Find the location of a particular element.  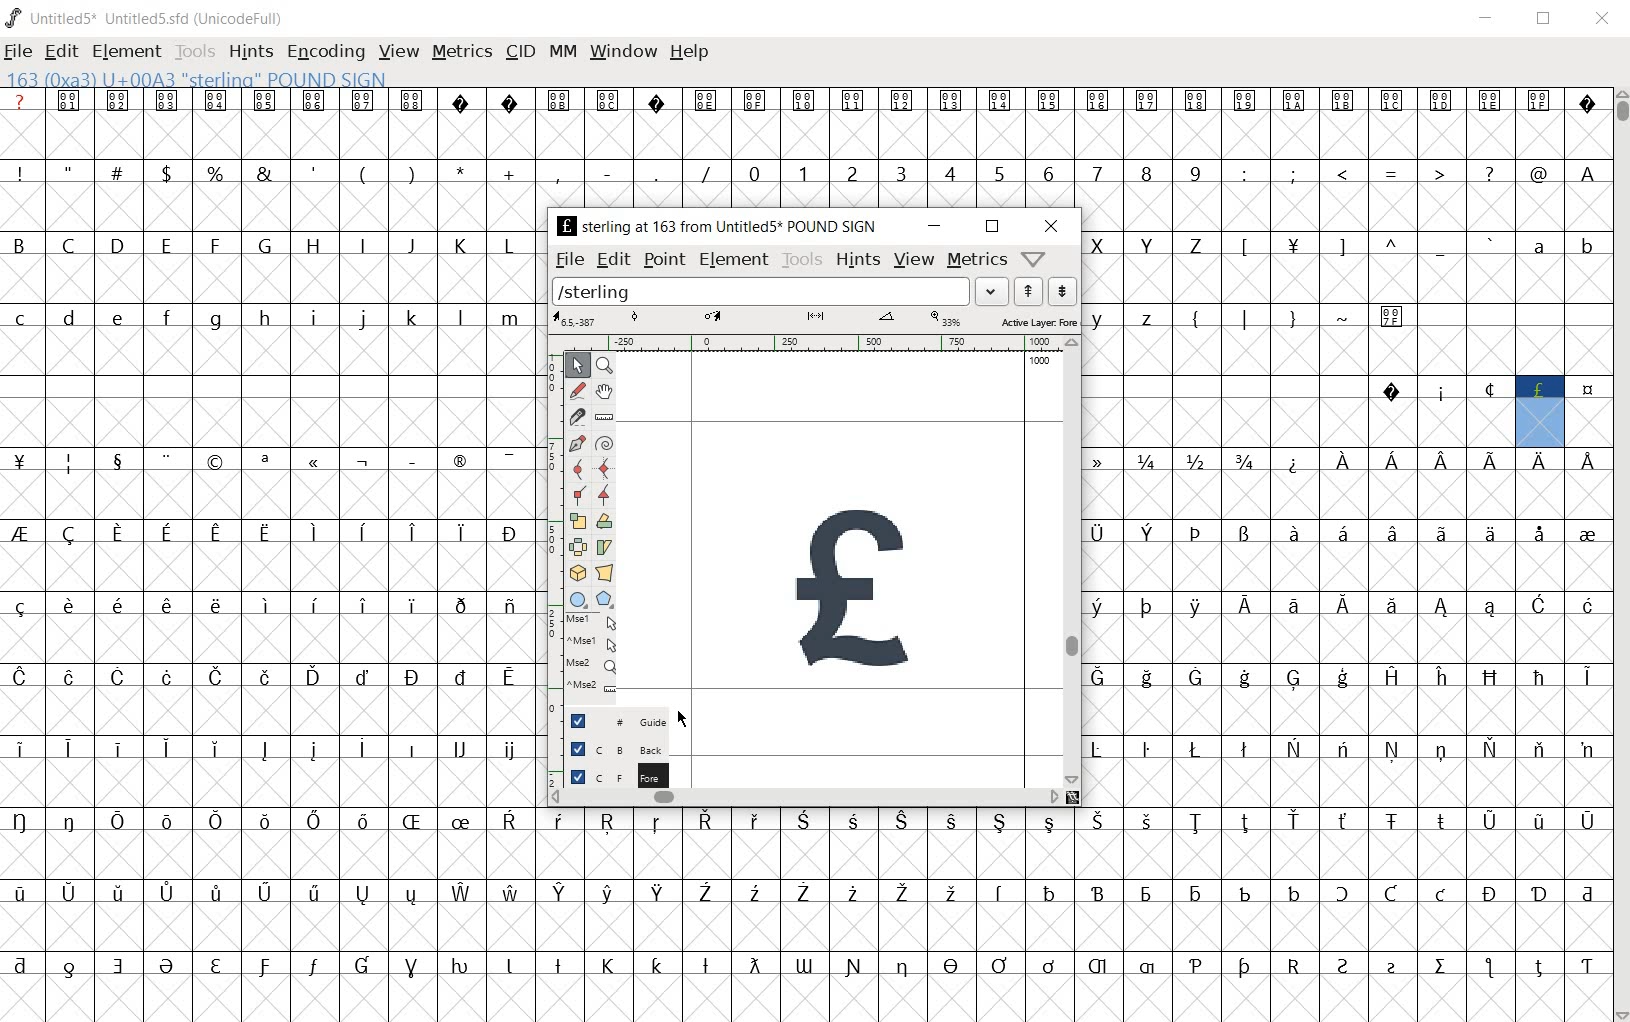

Symbol is located at coordinates (1100, 968).